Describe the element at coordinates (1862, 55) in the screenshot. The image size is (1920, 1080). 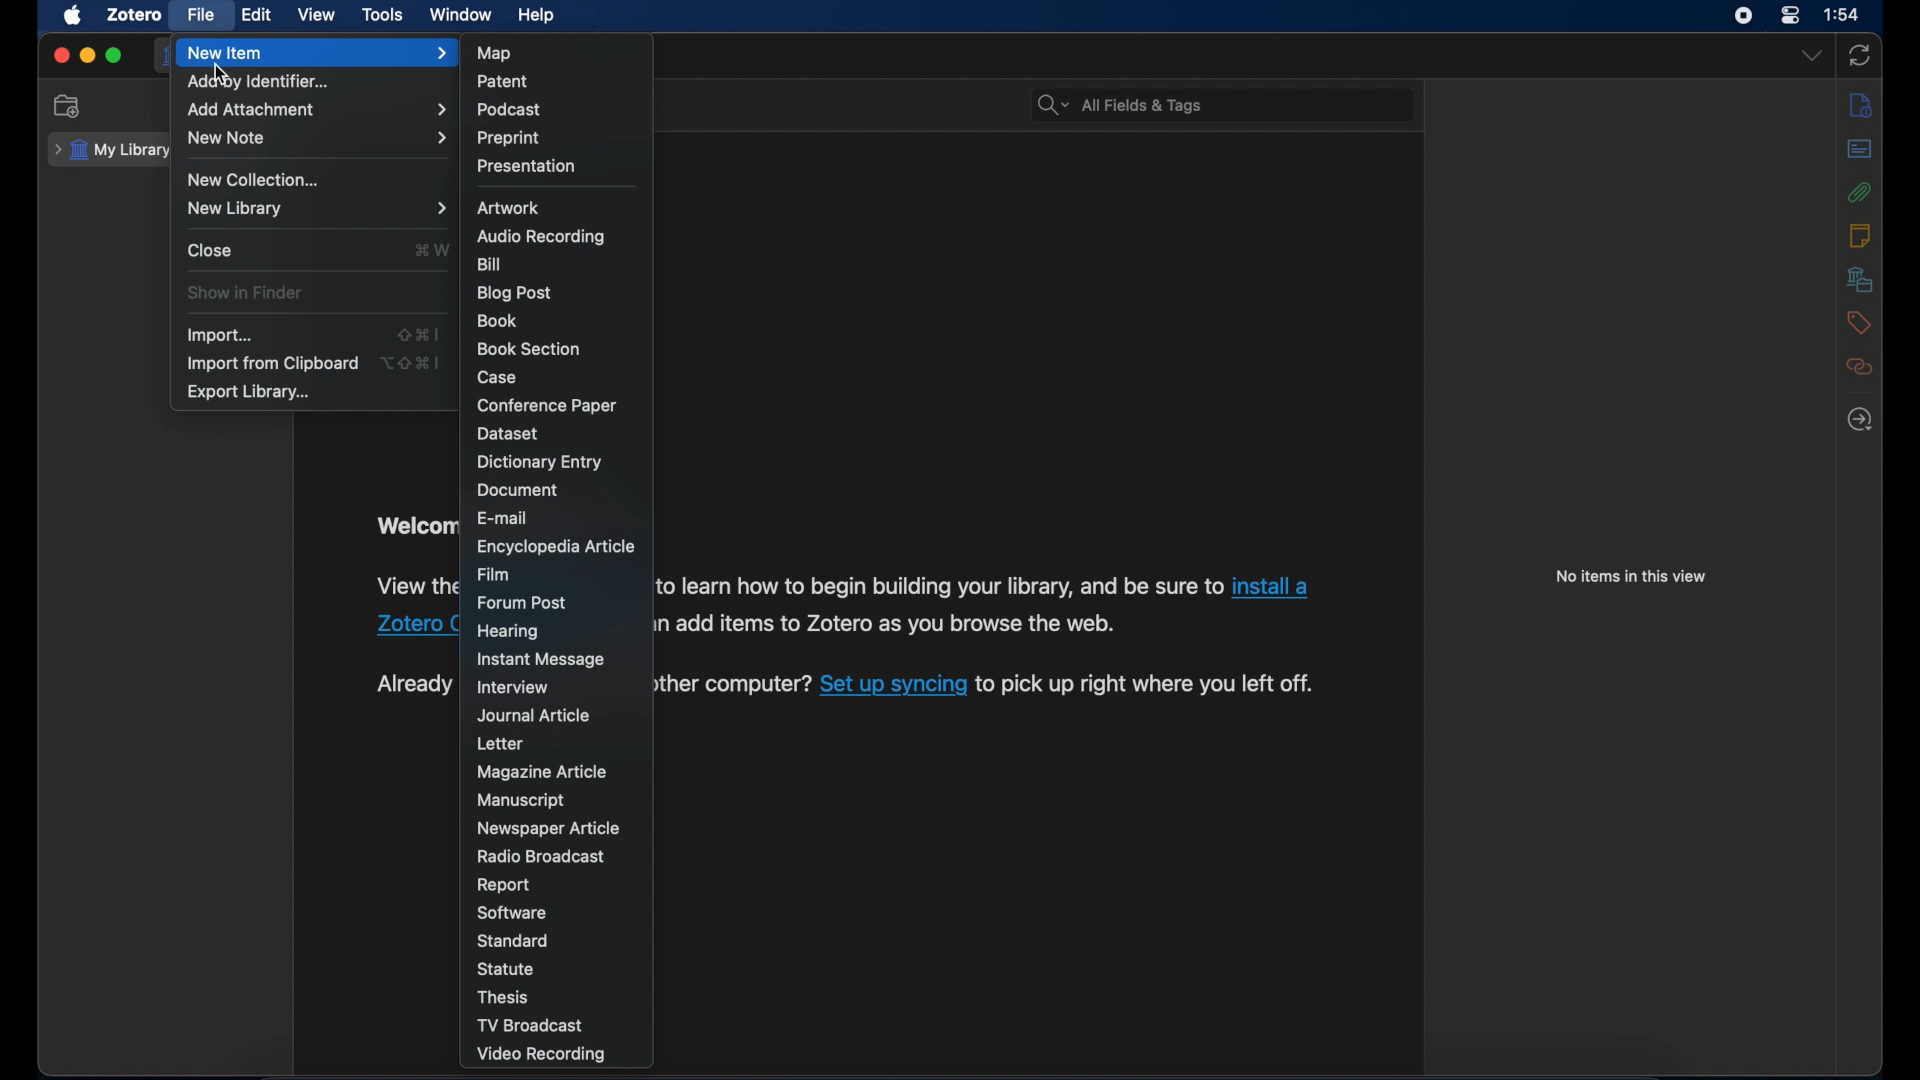
I see `sync` at that location.